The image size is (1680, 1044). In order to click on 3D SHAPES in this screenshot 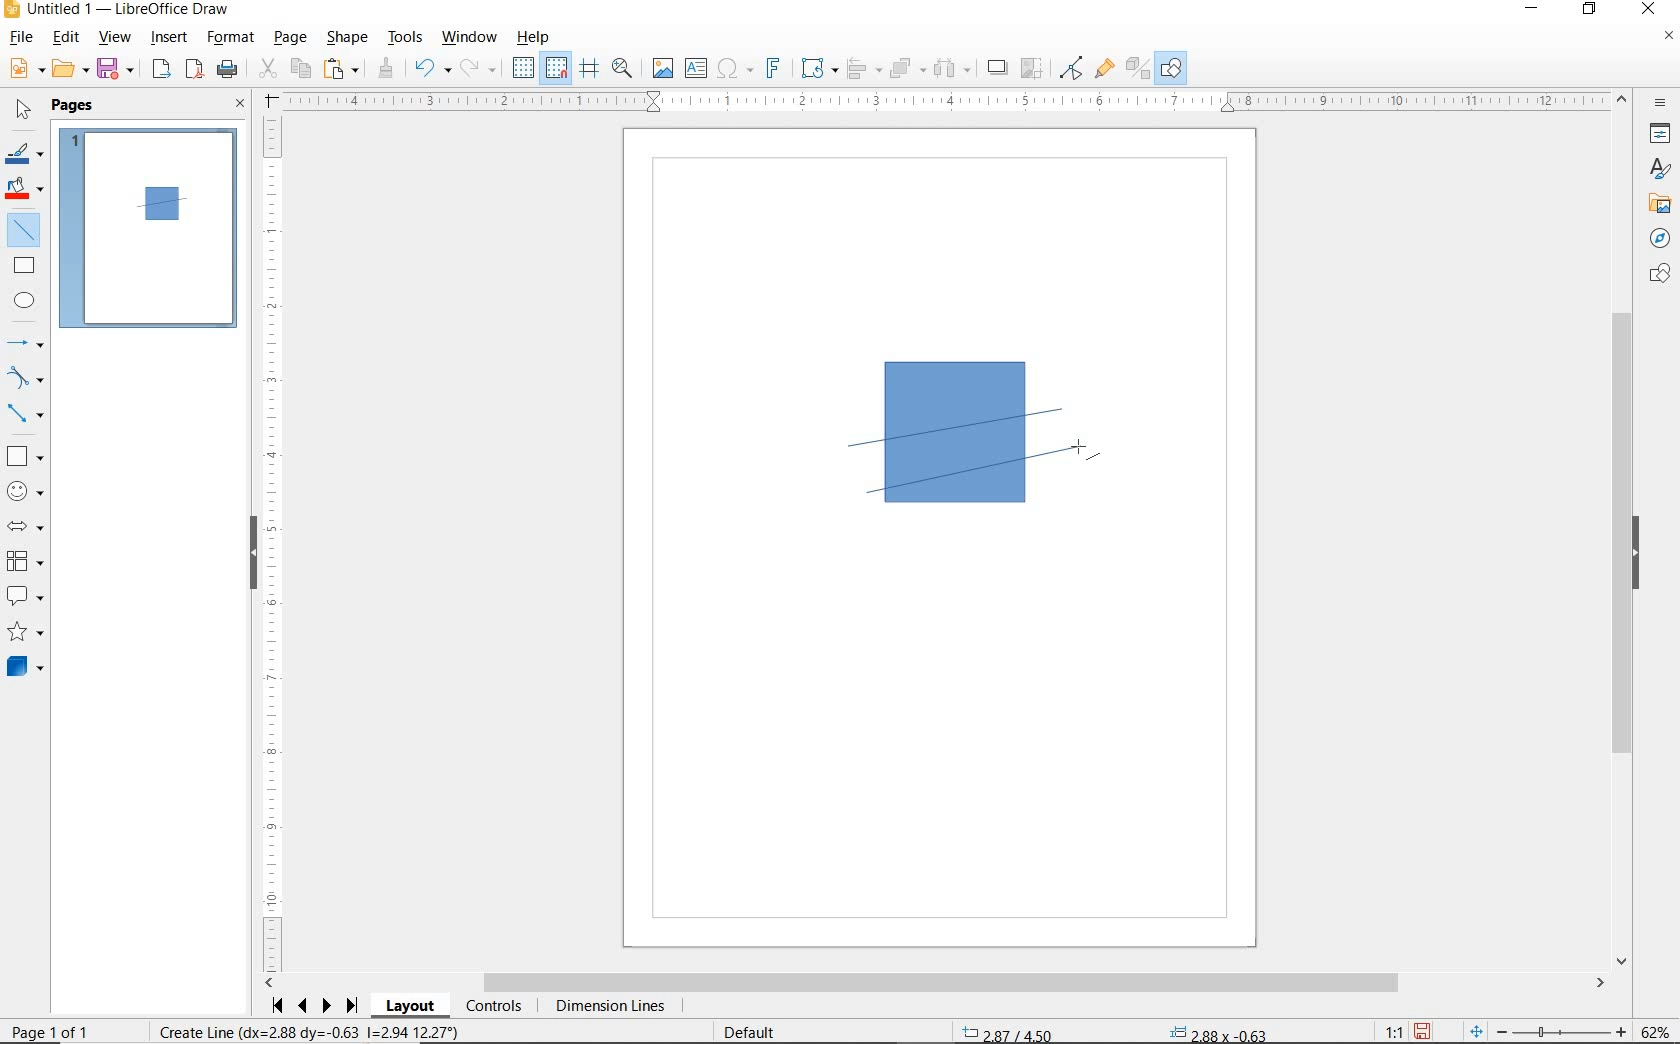, I will do `click(25, 667)`.